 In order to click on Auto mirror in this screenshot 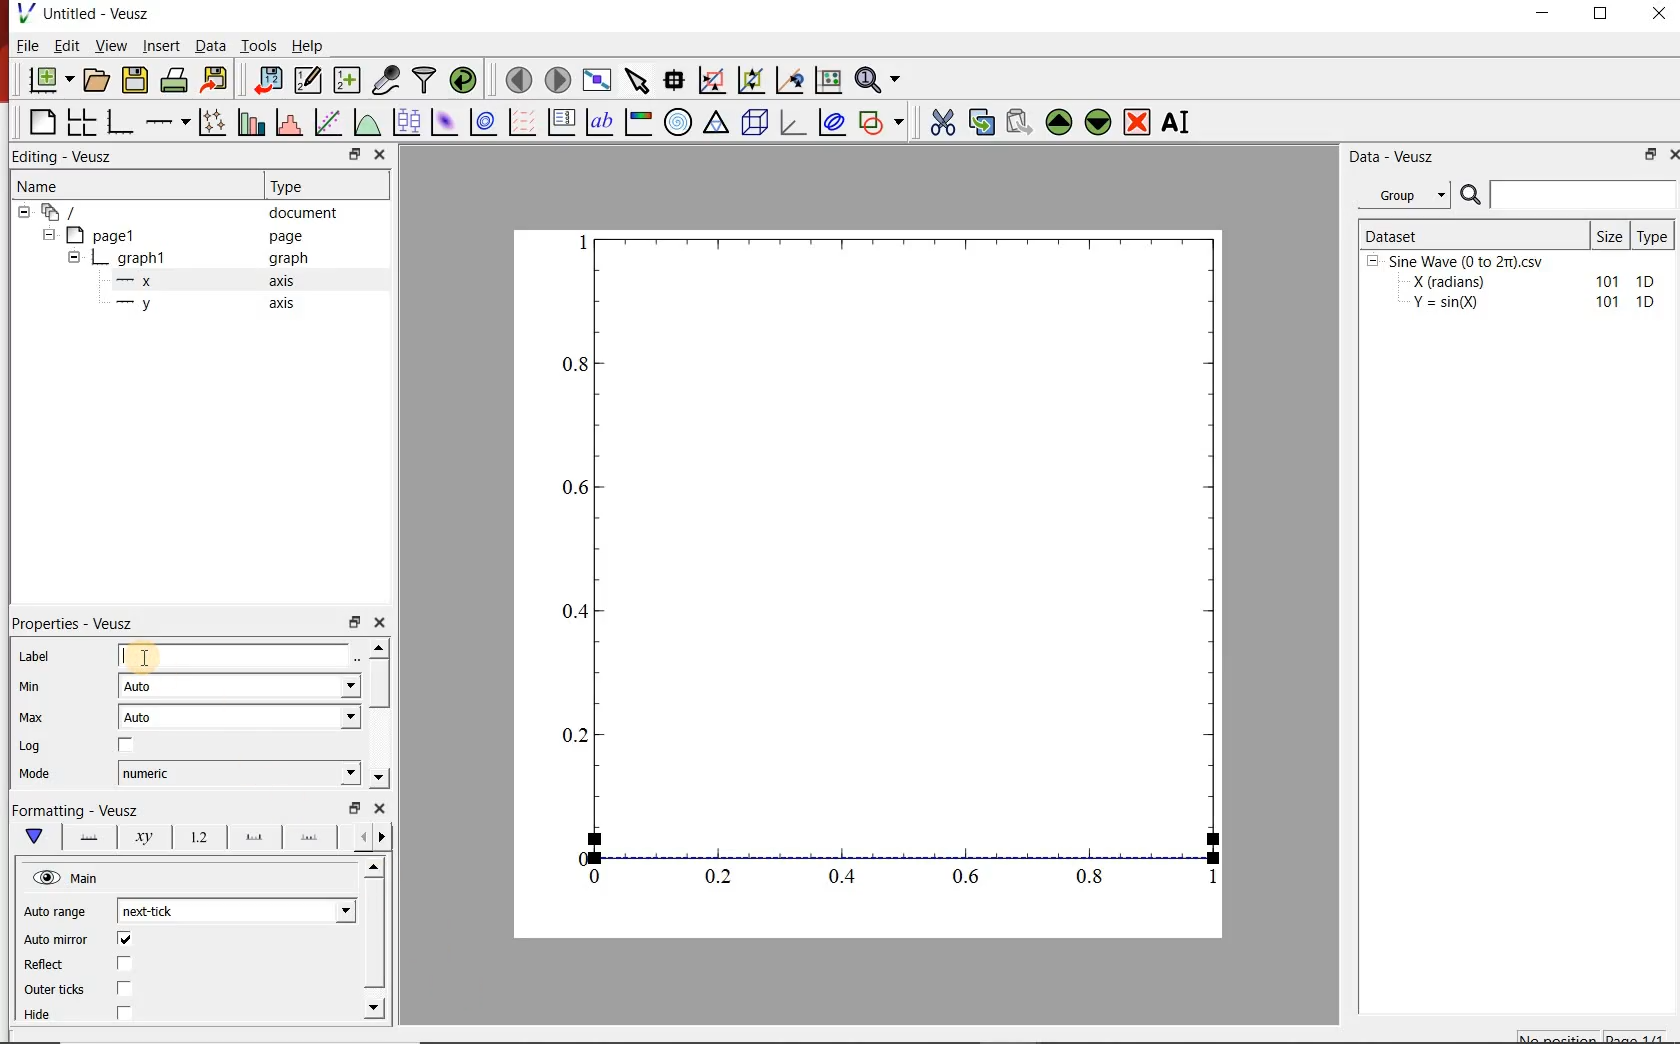, I will do `click(56, 940)`.